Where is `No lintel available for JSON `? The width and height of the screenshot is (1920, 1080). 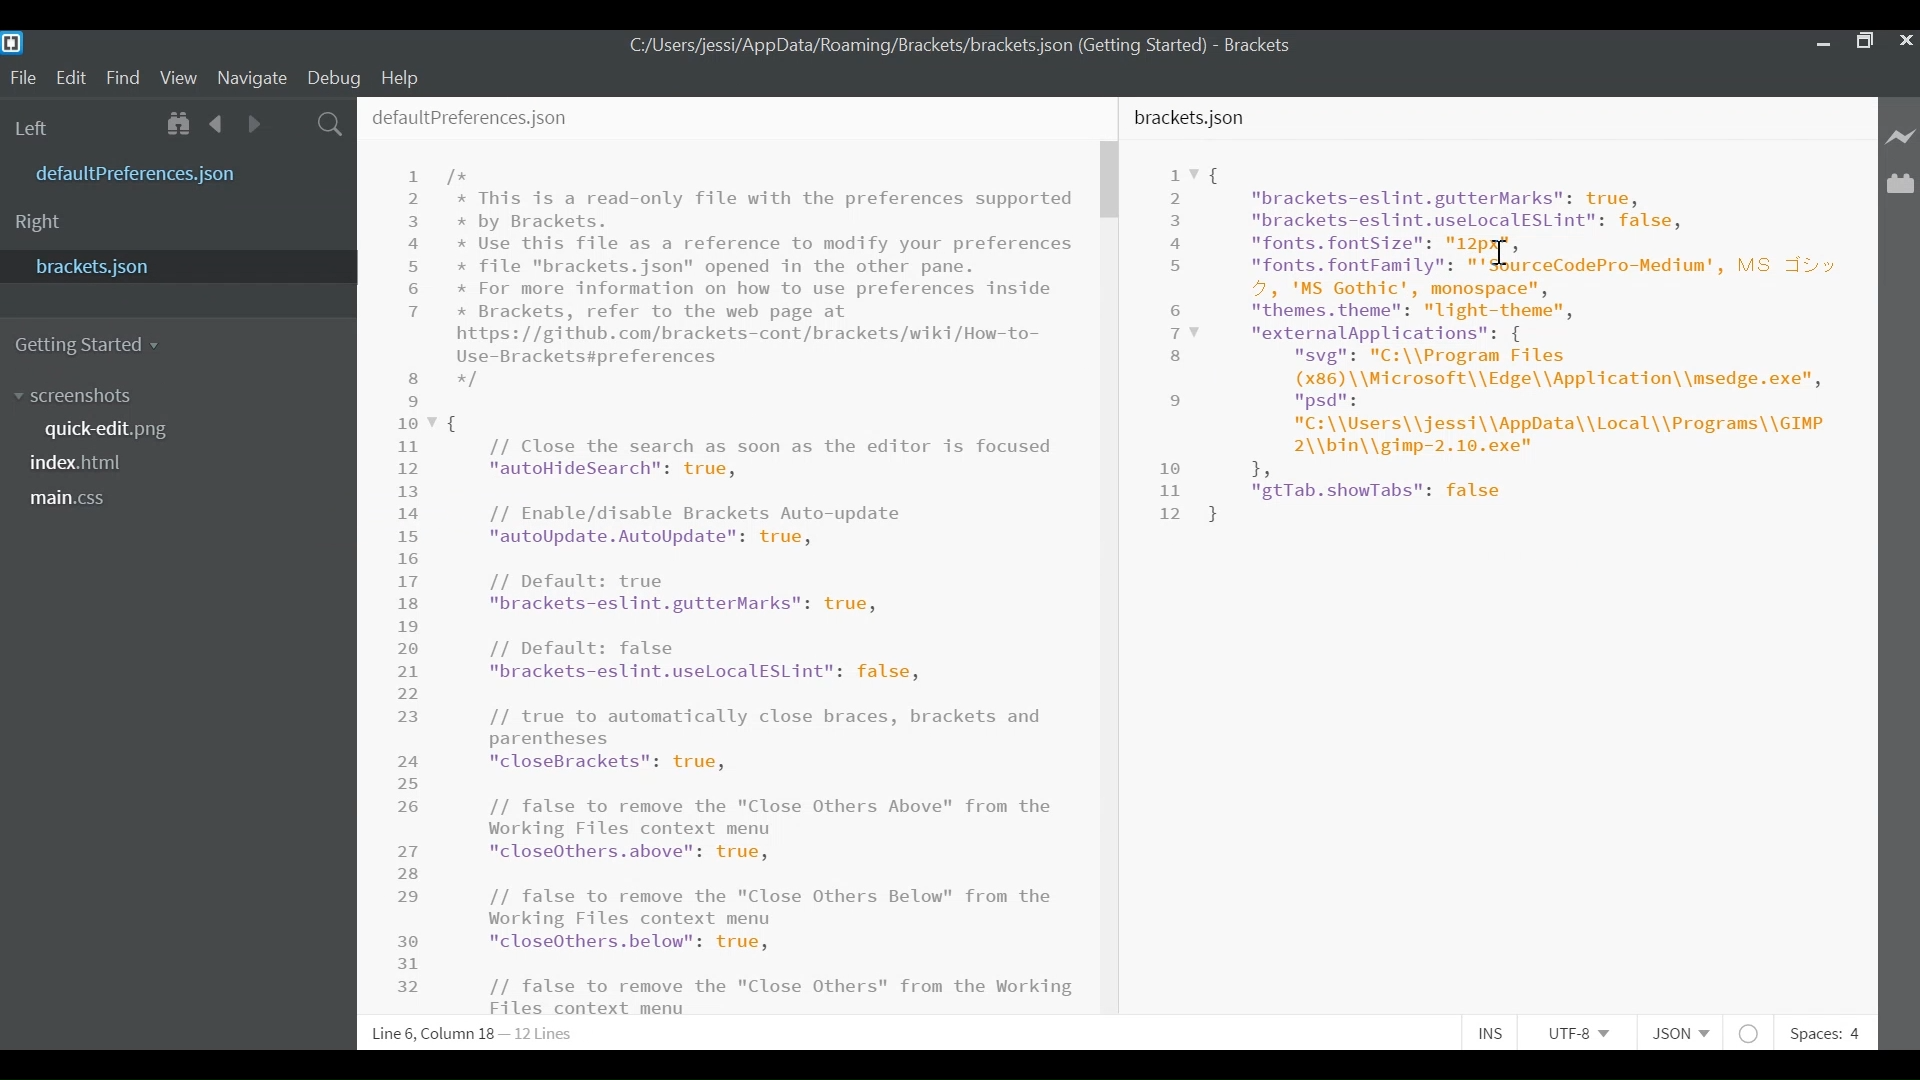
No lintel available for JSON  is located at coordinates (1750, 1030).